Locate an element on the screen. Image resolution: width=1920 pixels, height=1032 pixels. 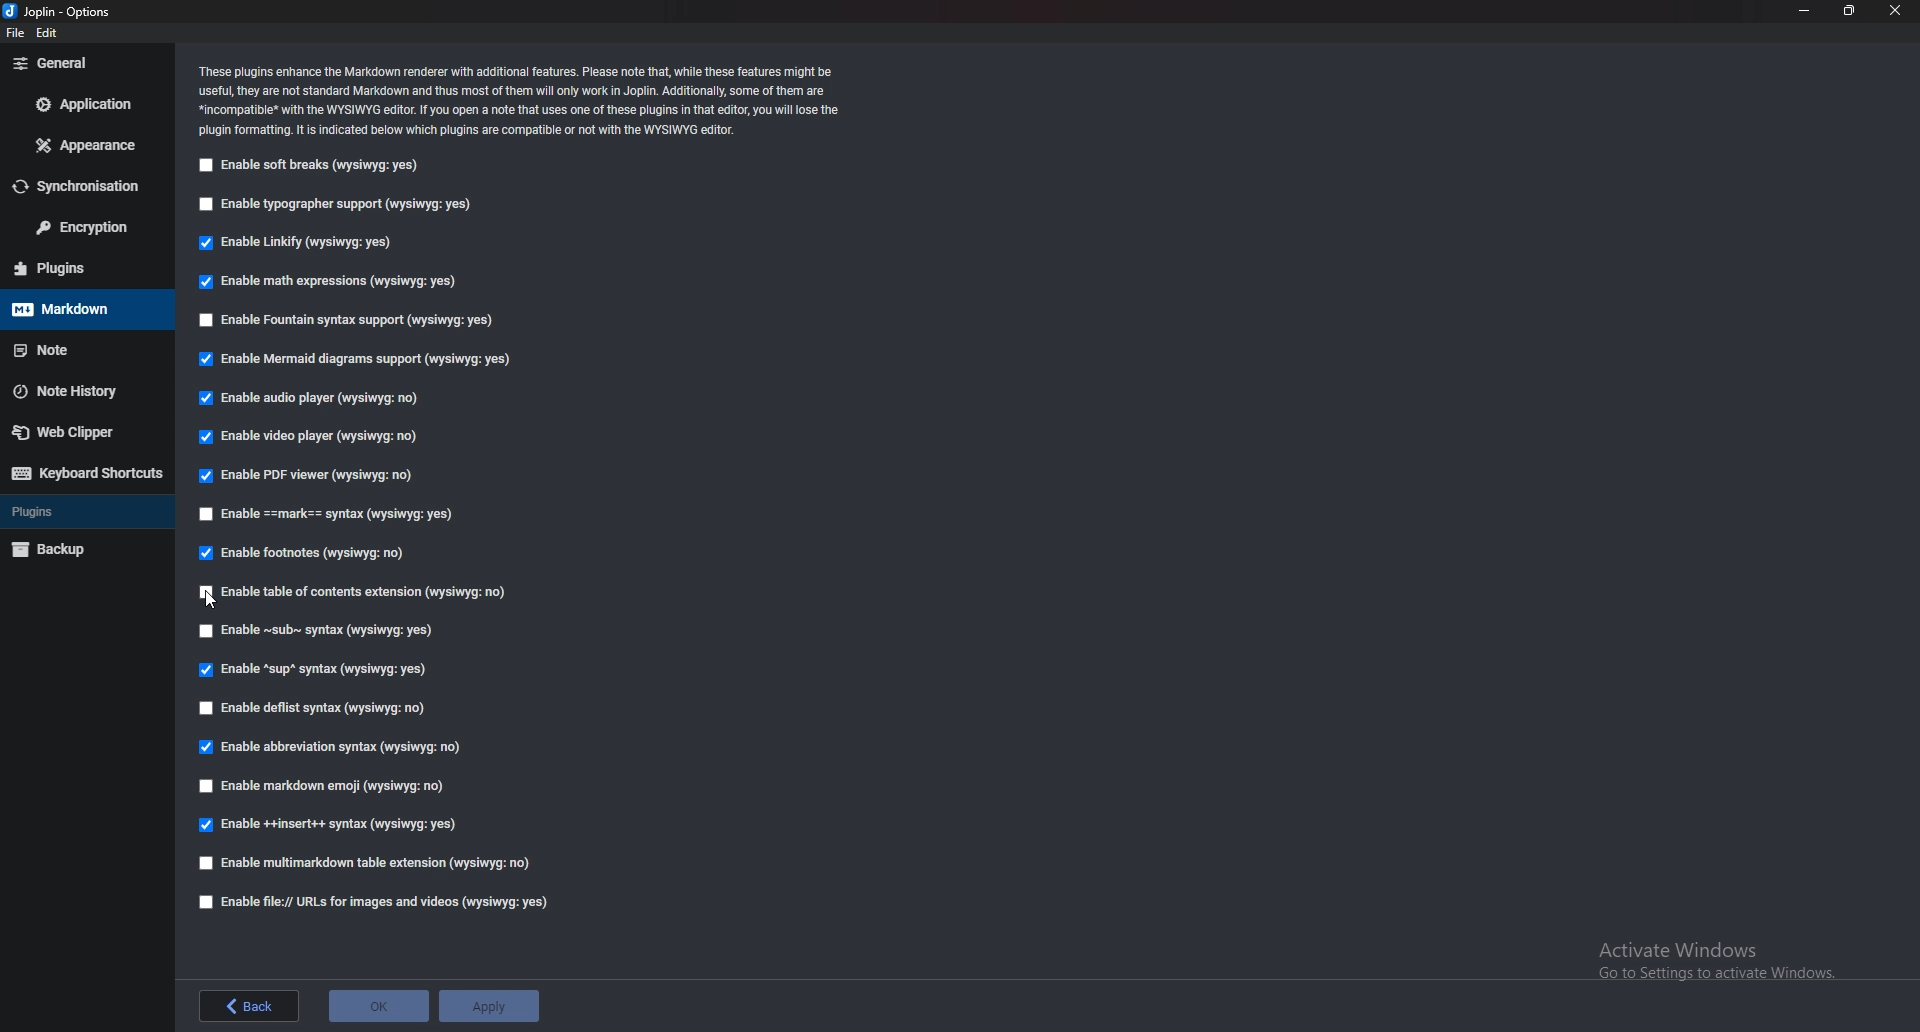
Enable typographer support is located at coordinates (345, 203).